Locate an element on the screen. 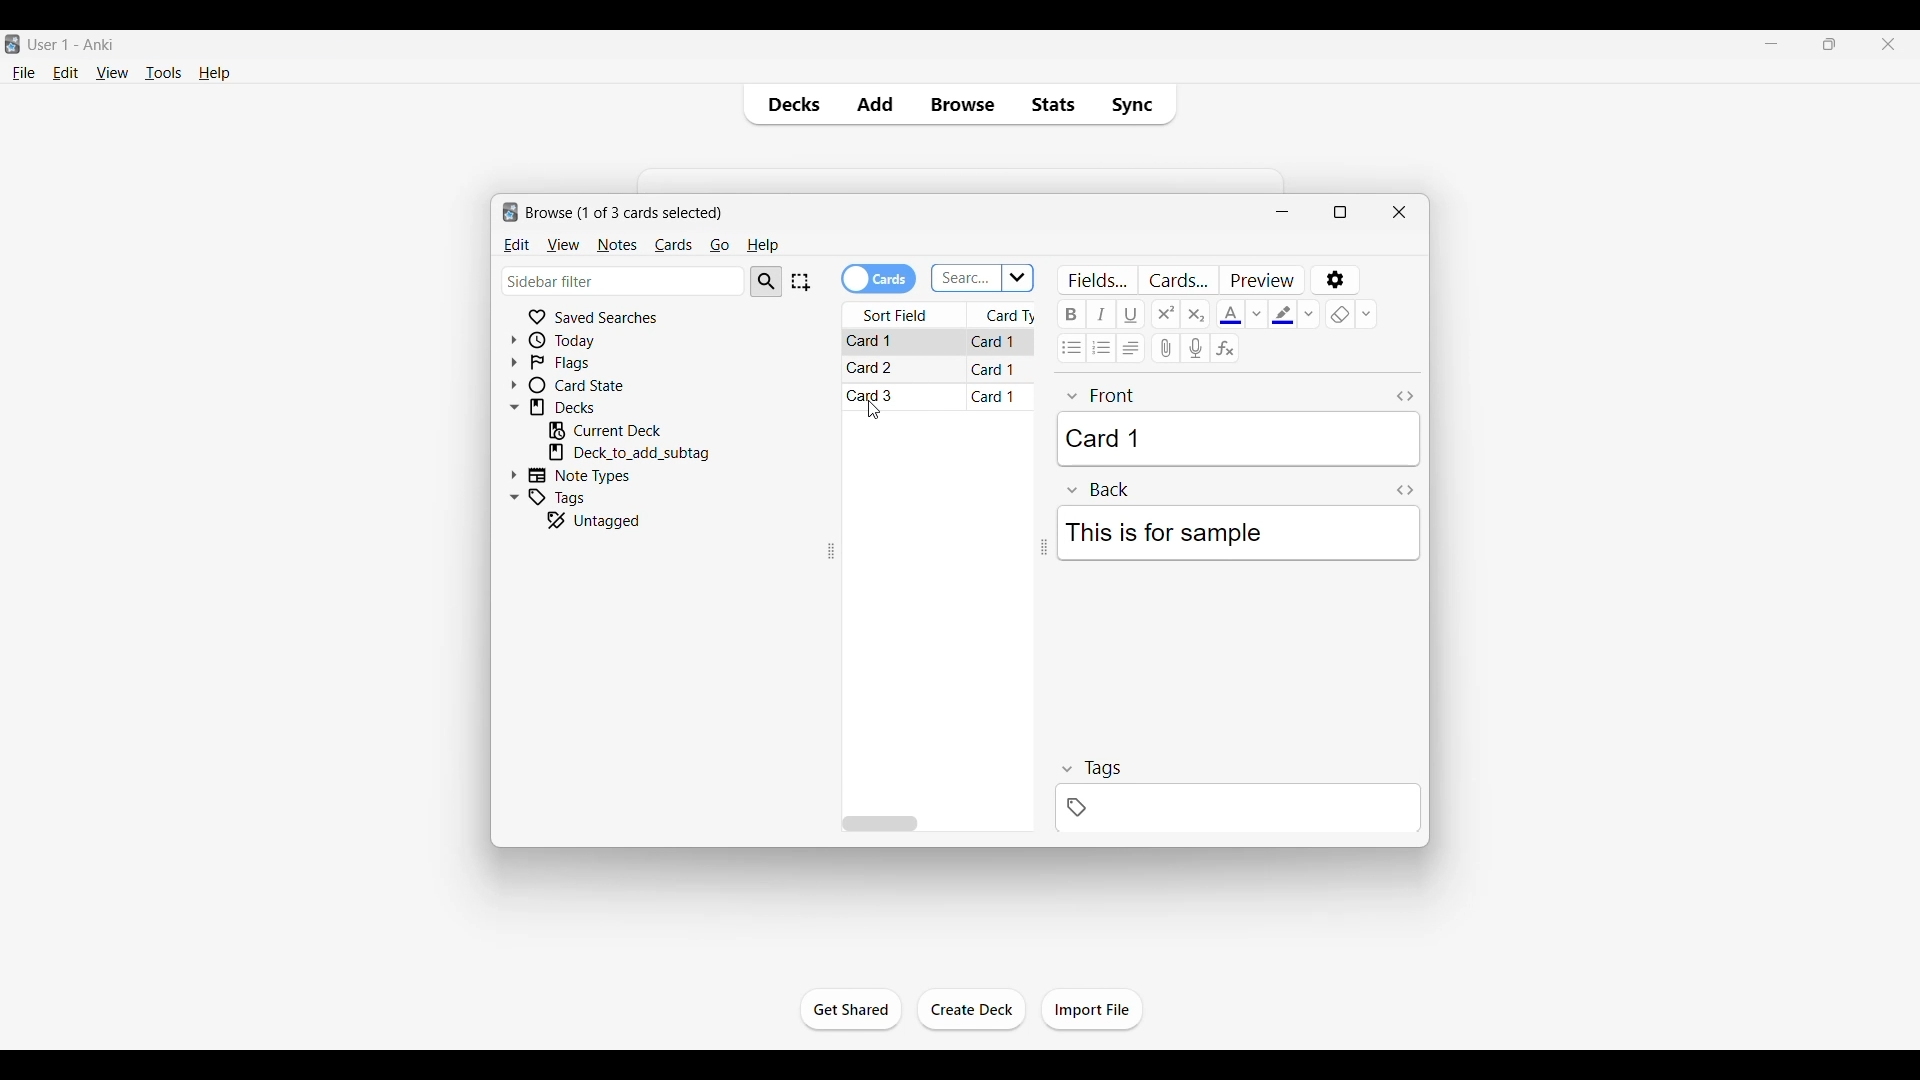 This screenshot has height=1080, width=1920. Notes menu is located at coordinates (617, 246).